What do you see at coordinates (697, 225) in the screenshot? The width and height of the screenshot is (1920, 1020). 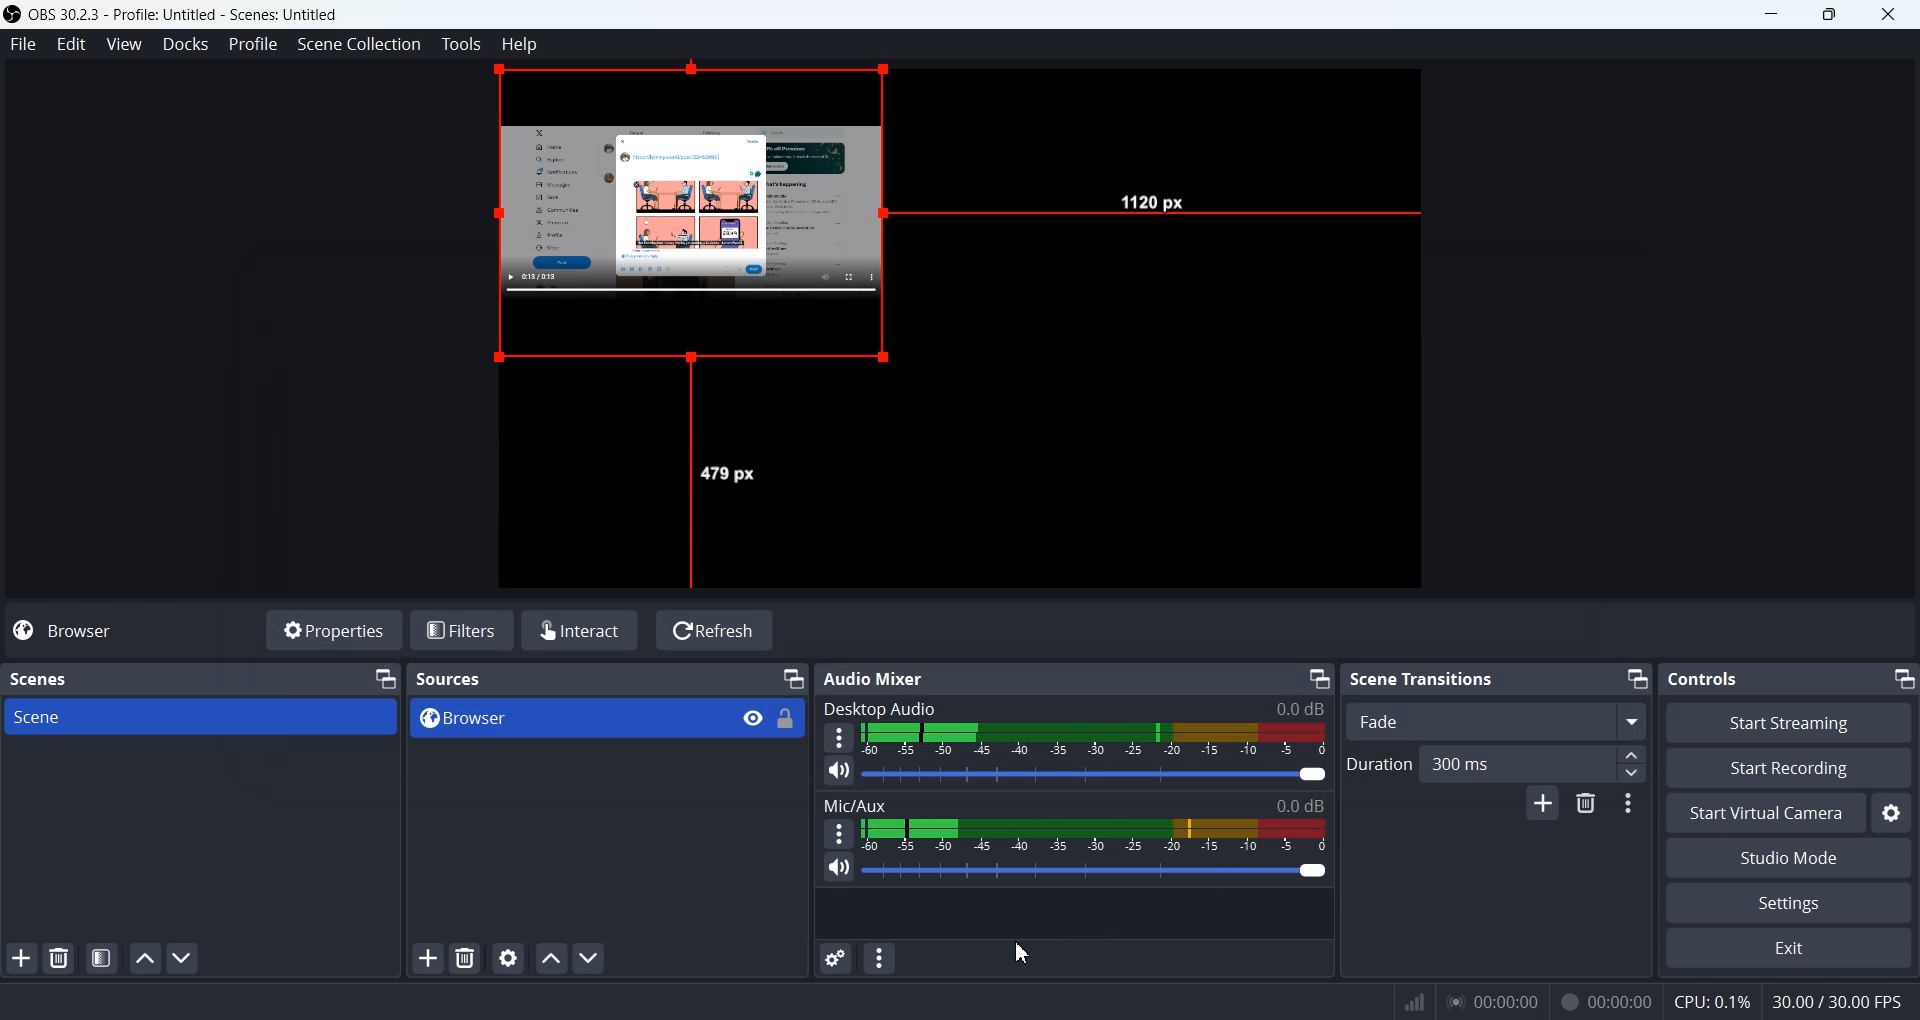 I see `Open sources` at bounding box center [697, 225].